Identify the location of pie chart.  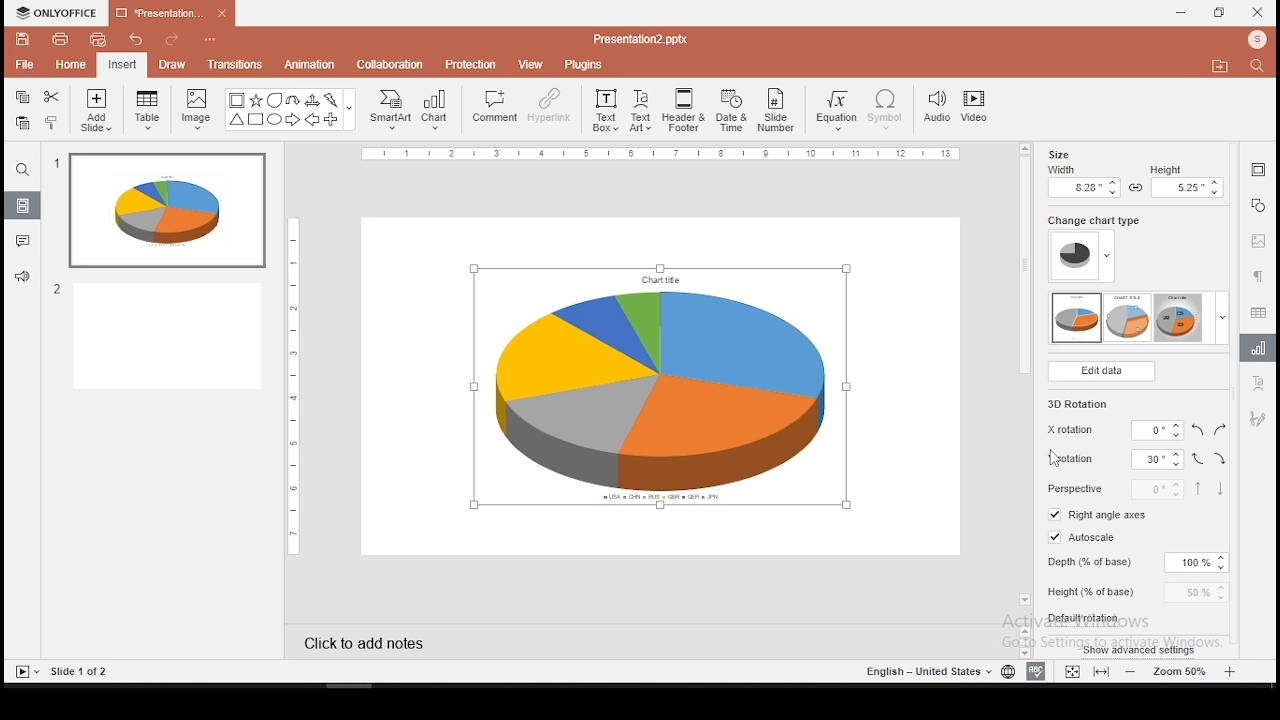
(659, 387).